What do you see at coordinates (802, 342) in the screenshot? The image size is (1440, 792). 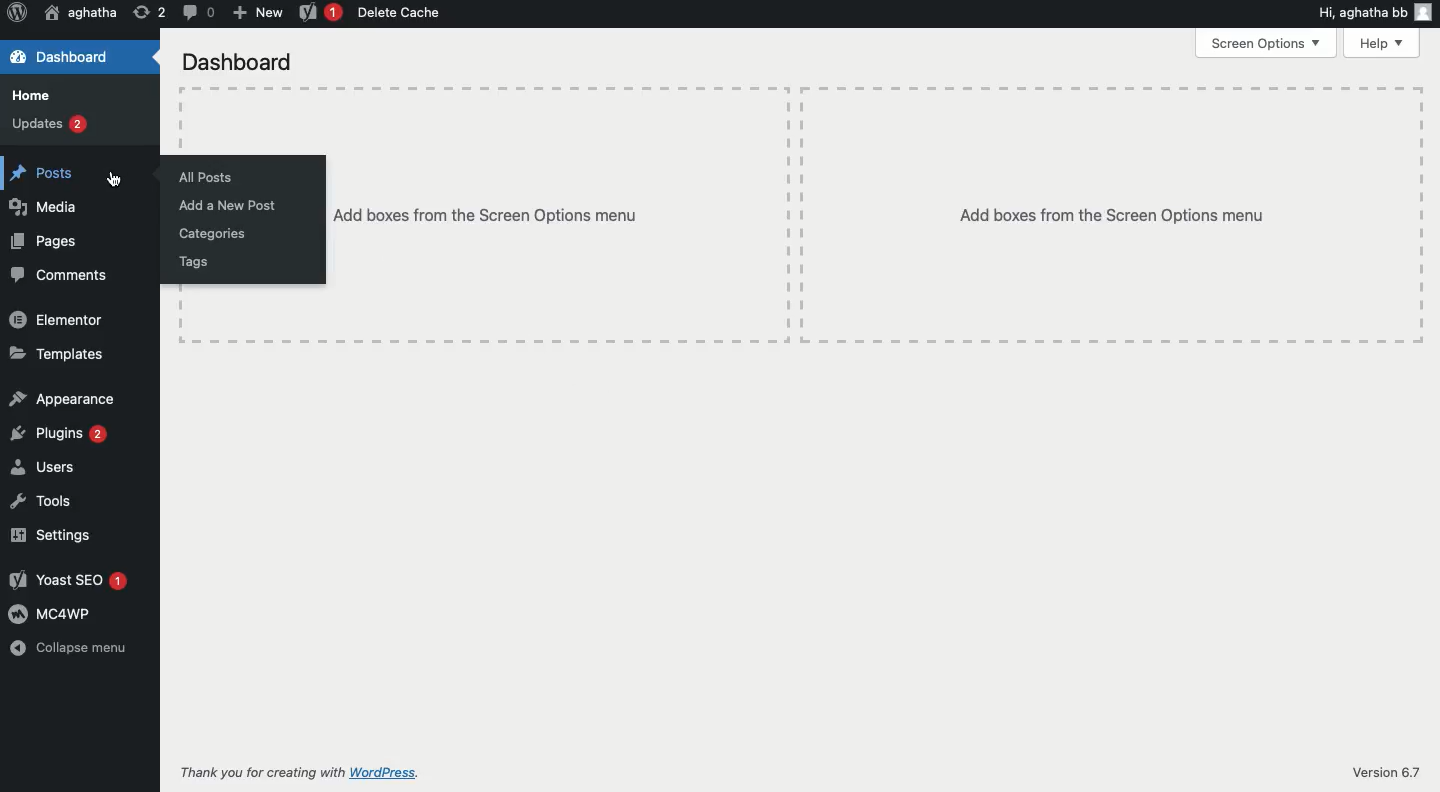 I see `Table line` at bounding box center [802, 342].